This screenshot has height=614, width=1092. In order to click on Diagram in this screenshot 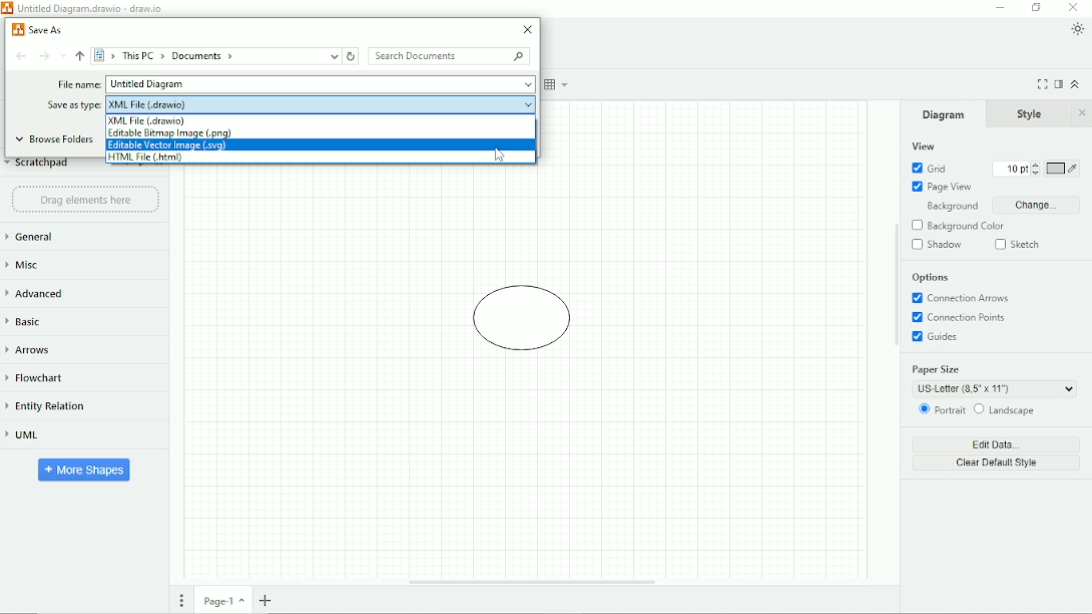, I will do `click(944, 114)`.